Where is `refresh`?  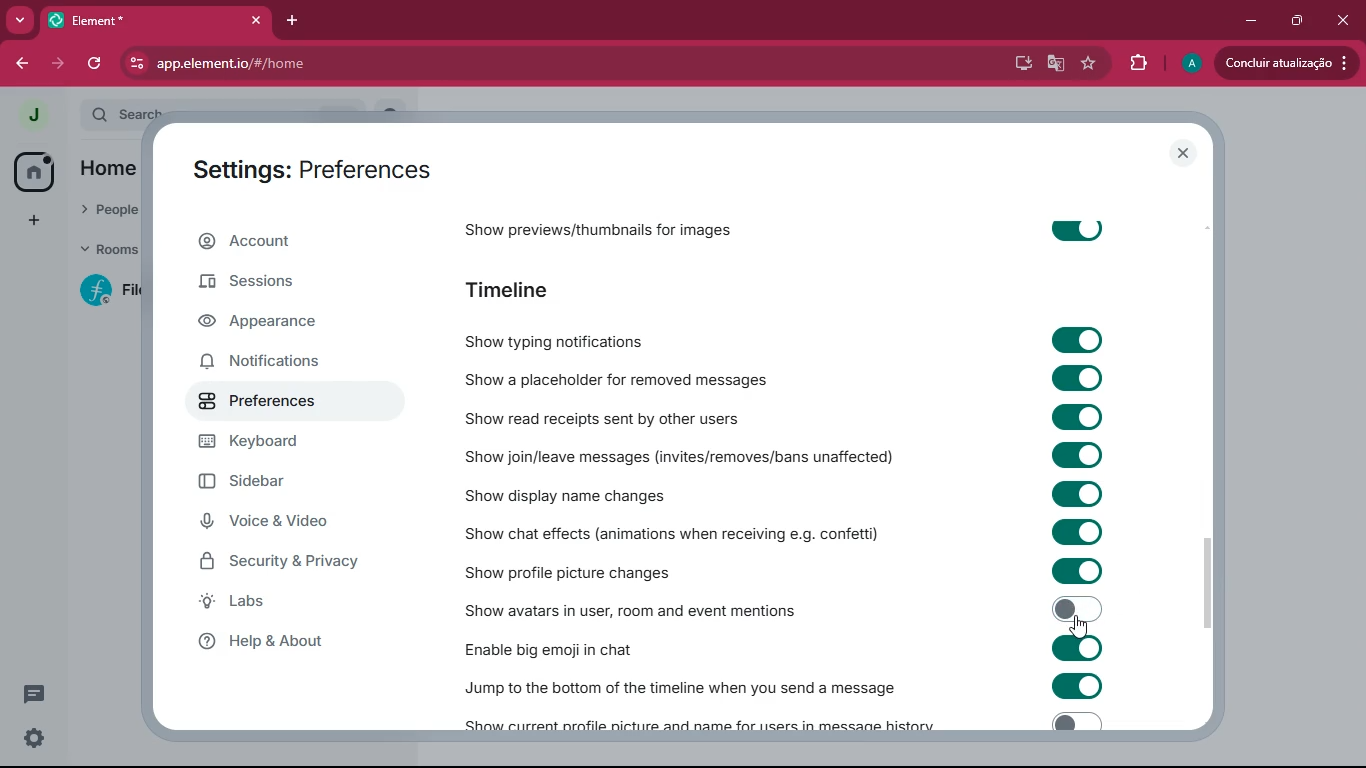
refresh is located at coordinates (96, 63).